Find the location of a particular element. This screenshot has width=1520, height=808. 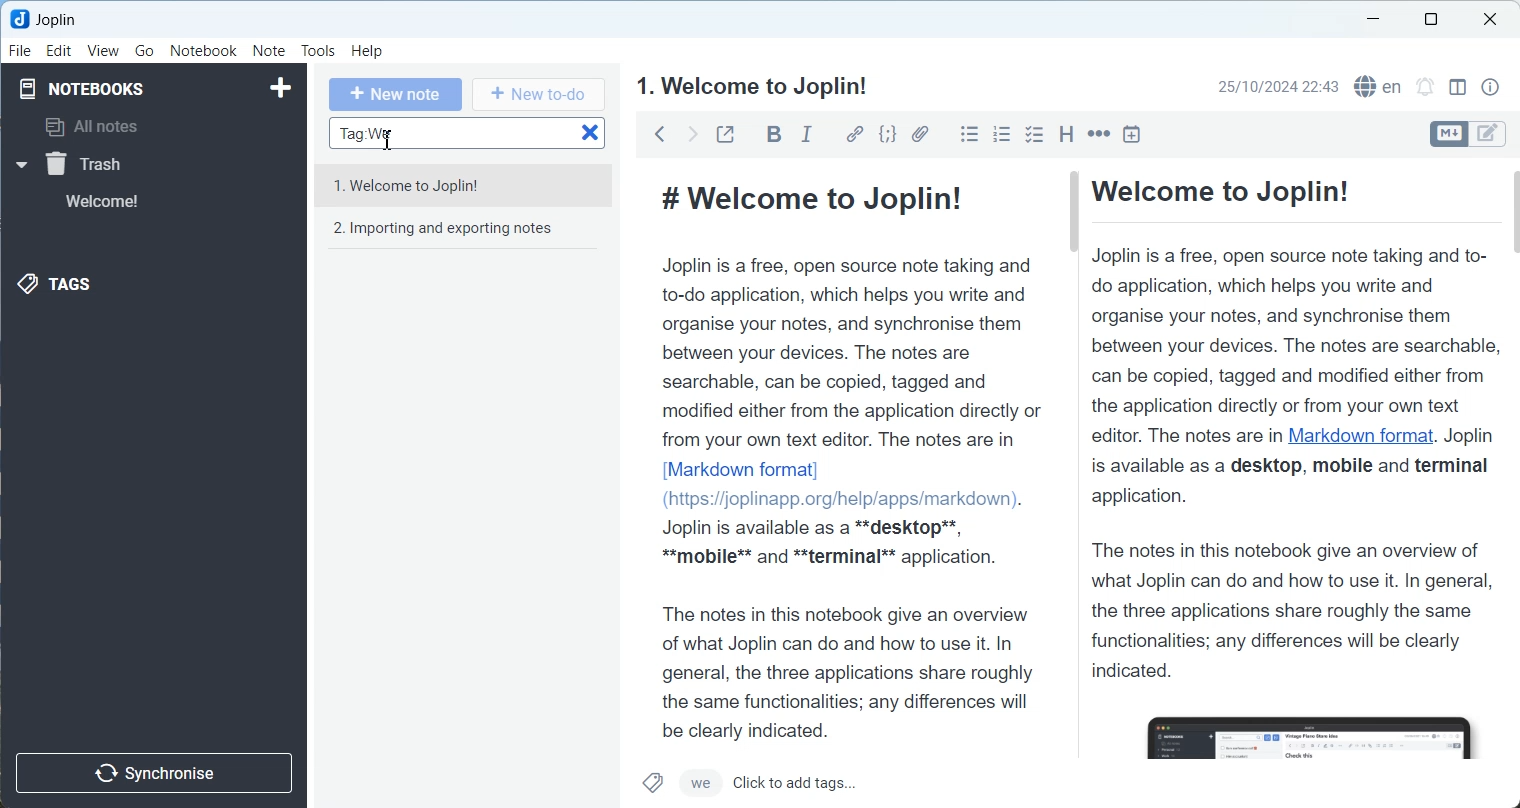

Attached file is located at coordinates (920, 134).